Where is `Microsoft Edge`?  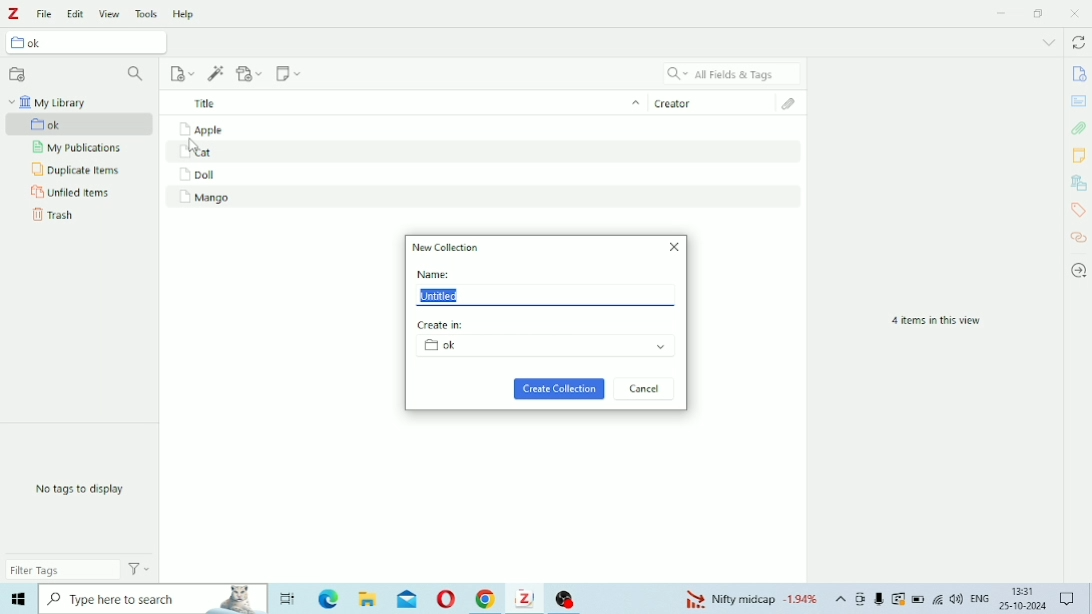
Microsoft Edge is located at coordinates (328, 598).